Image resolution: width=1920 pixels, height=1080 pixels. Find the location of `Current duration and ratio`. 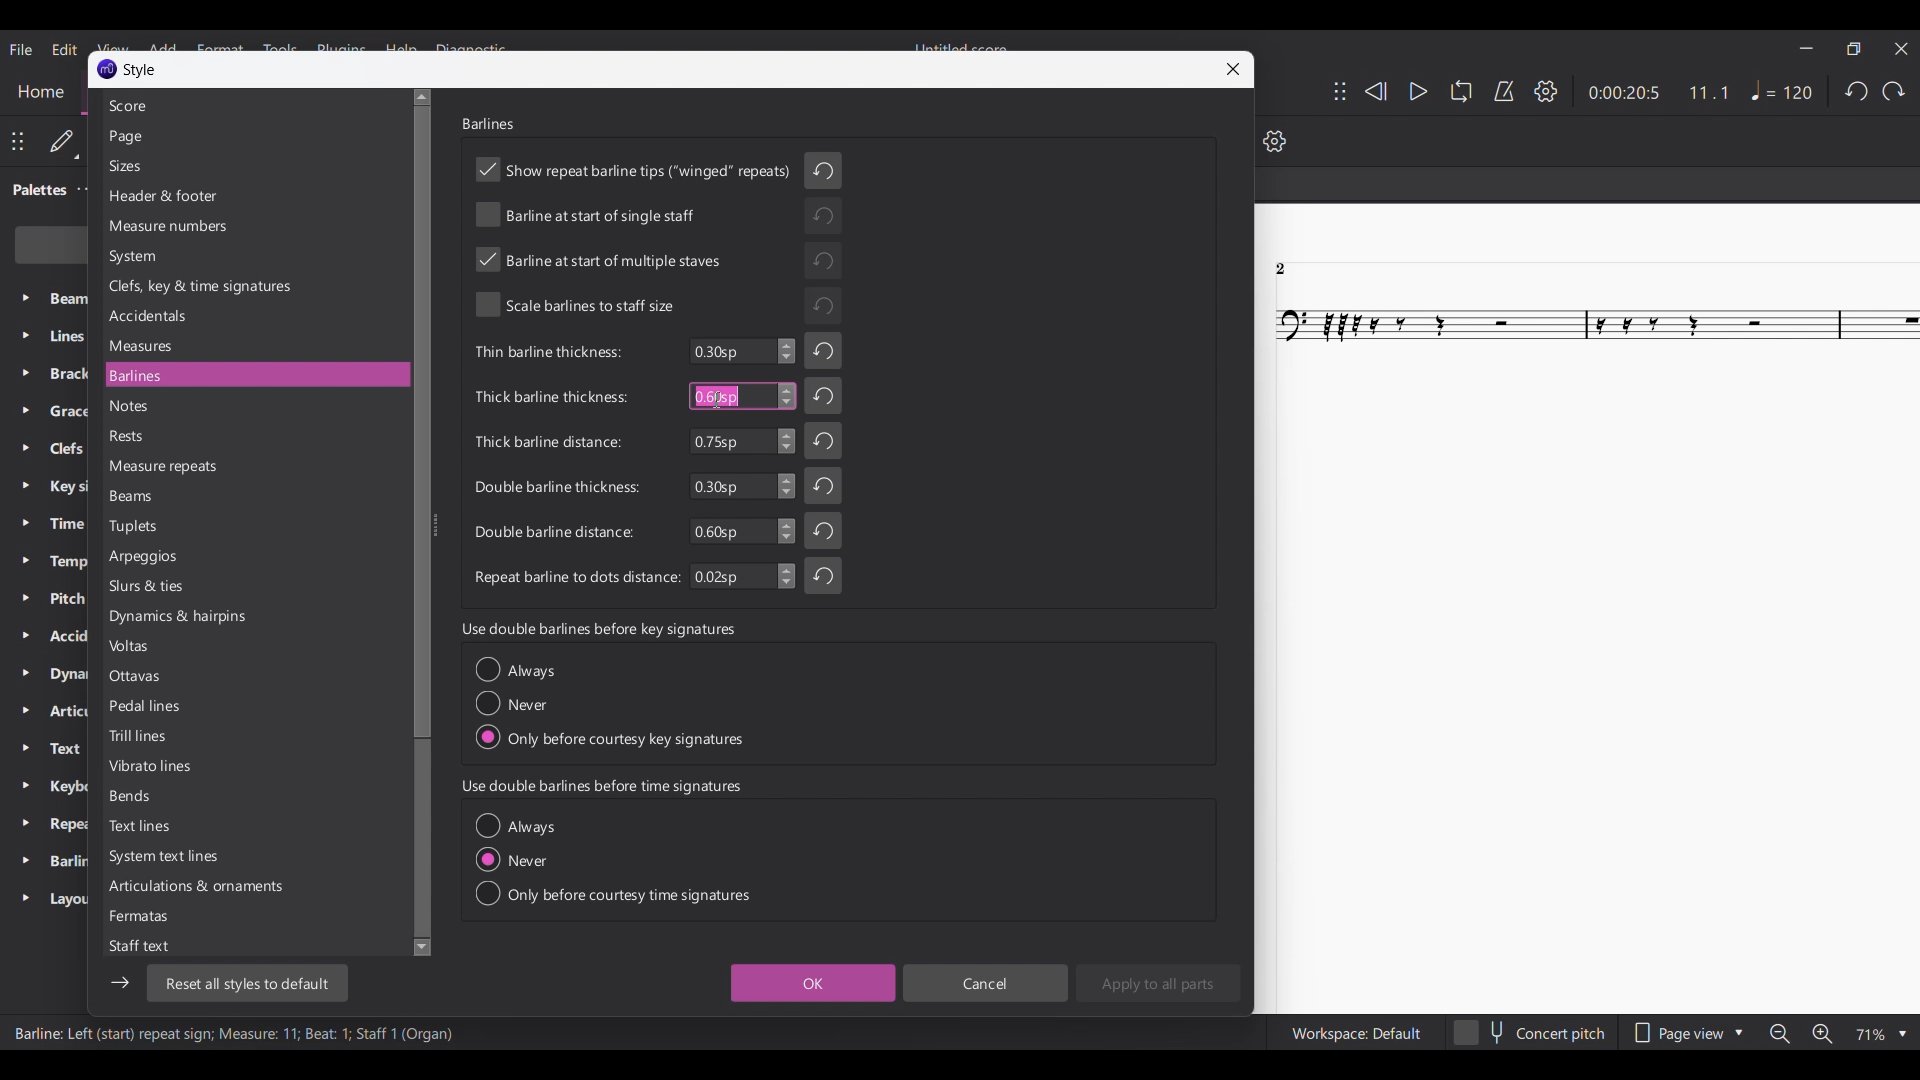

Current duration and ratio is located at coordinates (1659, 93).